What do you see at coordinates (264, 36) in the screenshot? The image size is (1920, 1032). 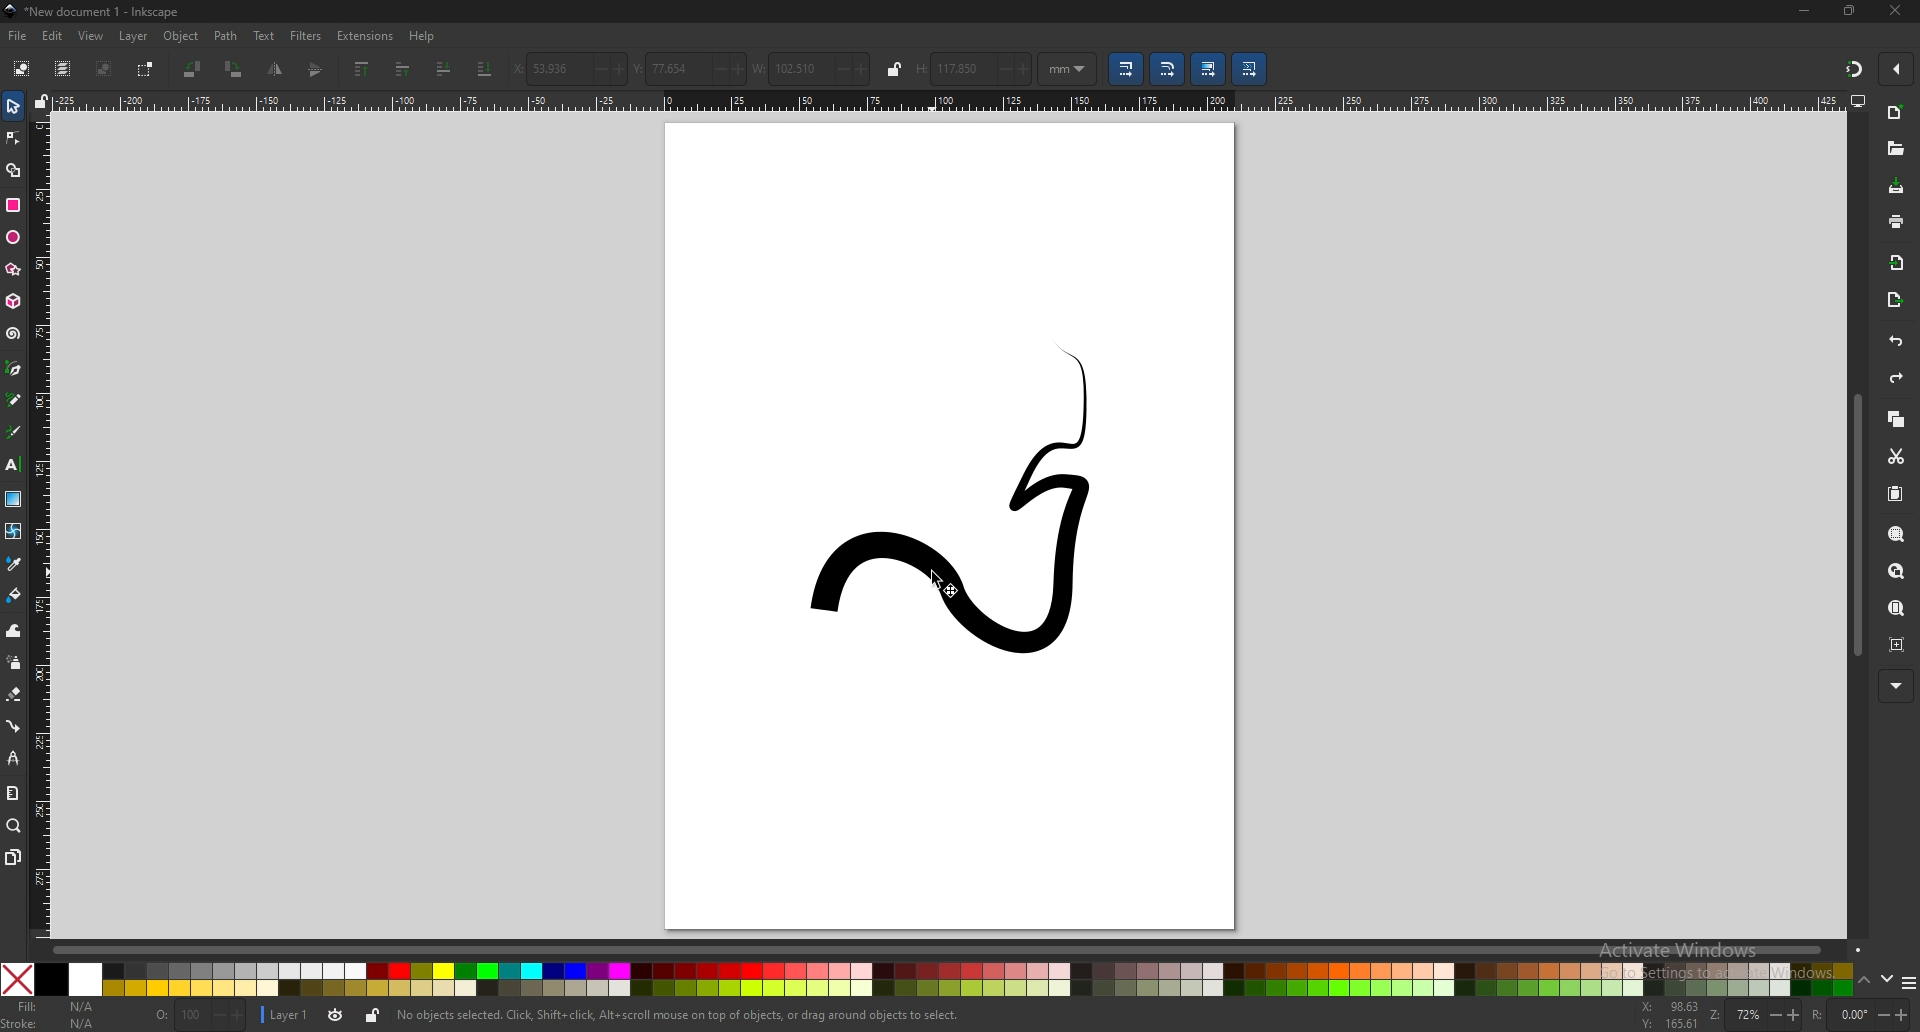 I see `text` at bounding box center [264, 36].